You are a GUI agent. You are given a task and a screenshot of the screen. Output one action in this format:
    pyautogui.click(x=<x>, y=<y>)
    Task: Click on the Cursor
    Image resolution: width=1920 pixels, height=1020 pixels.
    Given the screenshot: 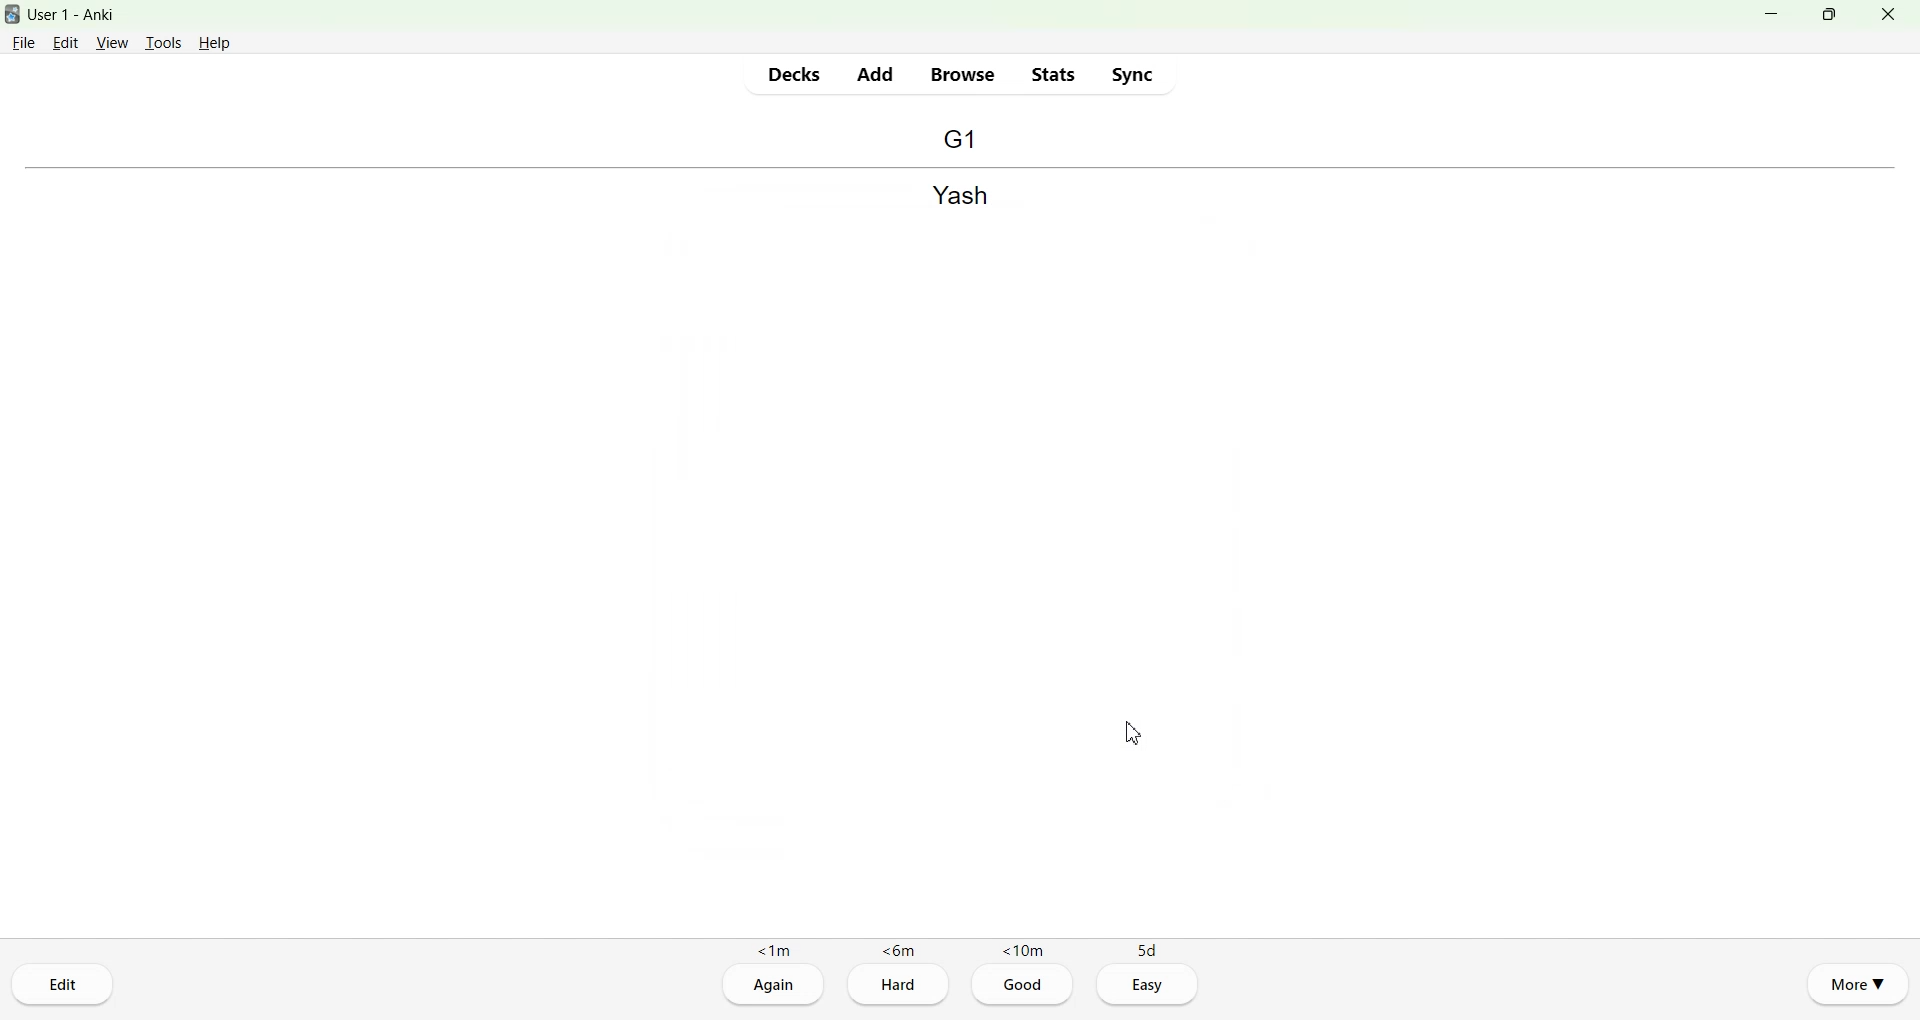 What is the action you would take?
    pyautogui.click(x=1133, y=732)
    